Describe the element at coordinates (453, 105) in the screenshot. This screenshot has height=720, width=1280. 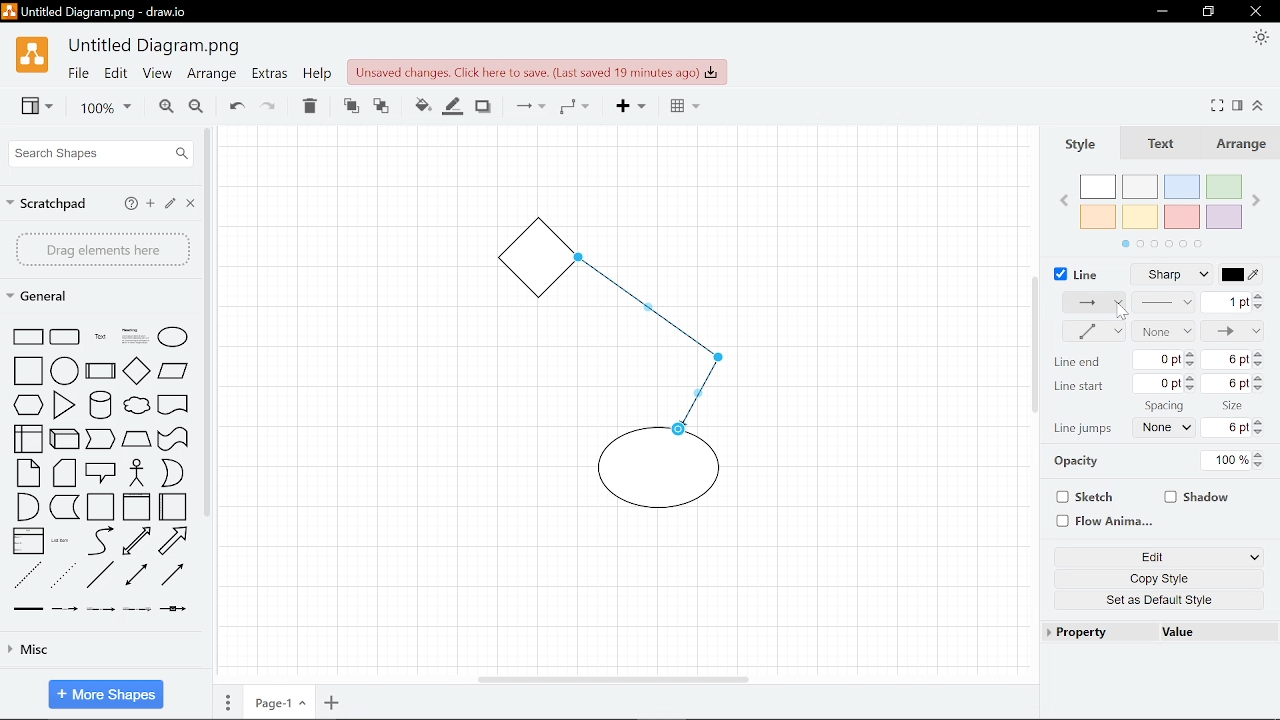
I see `Fill color` at that location.